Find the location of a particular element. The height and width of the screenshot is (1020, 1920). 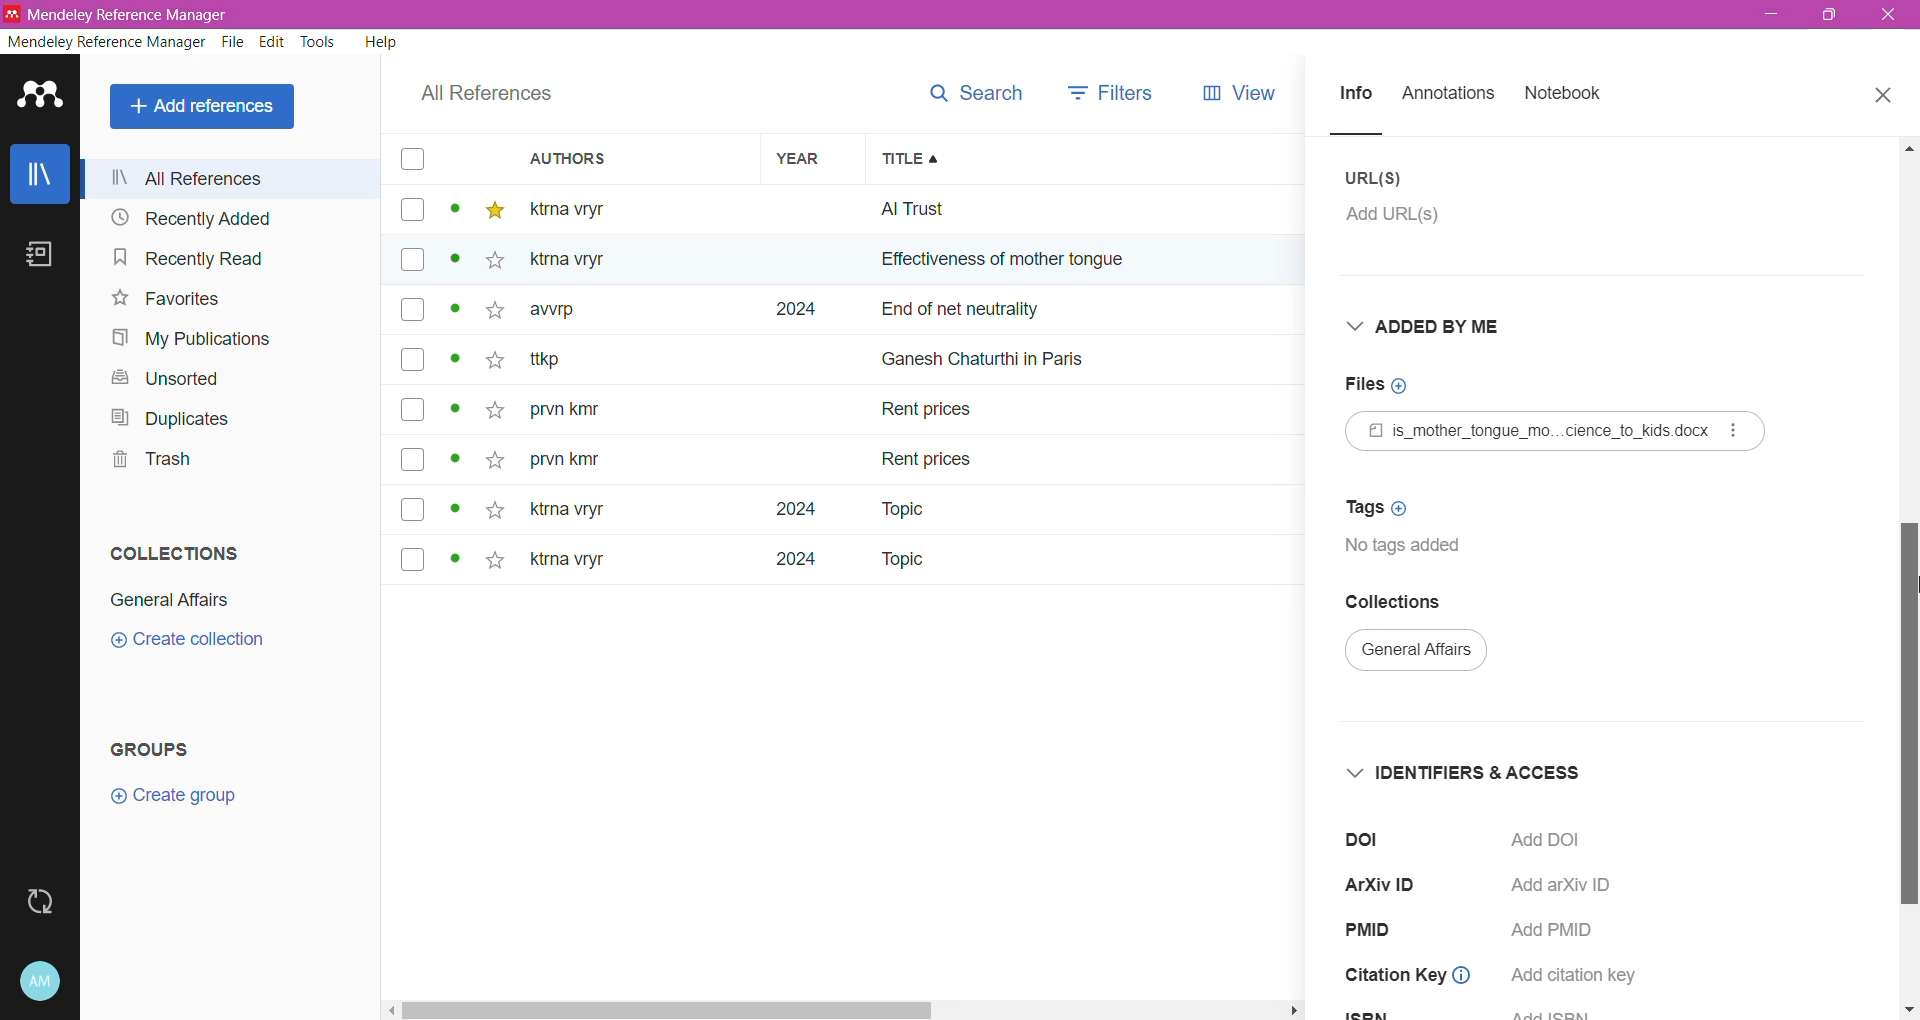

Close Tab is located at coordinates (1886, 96).